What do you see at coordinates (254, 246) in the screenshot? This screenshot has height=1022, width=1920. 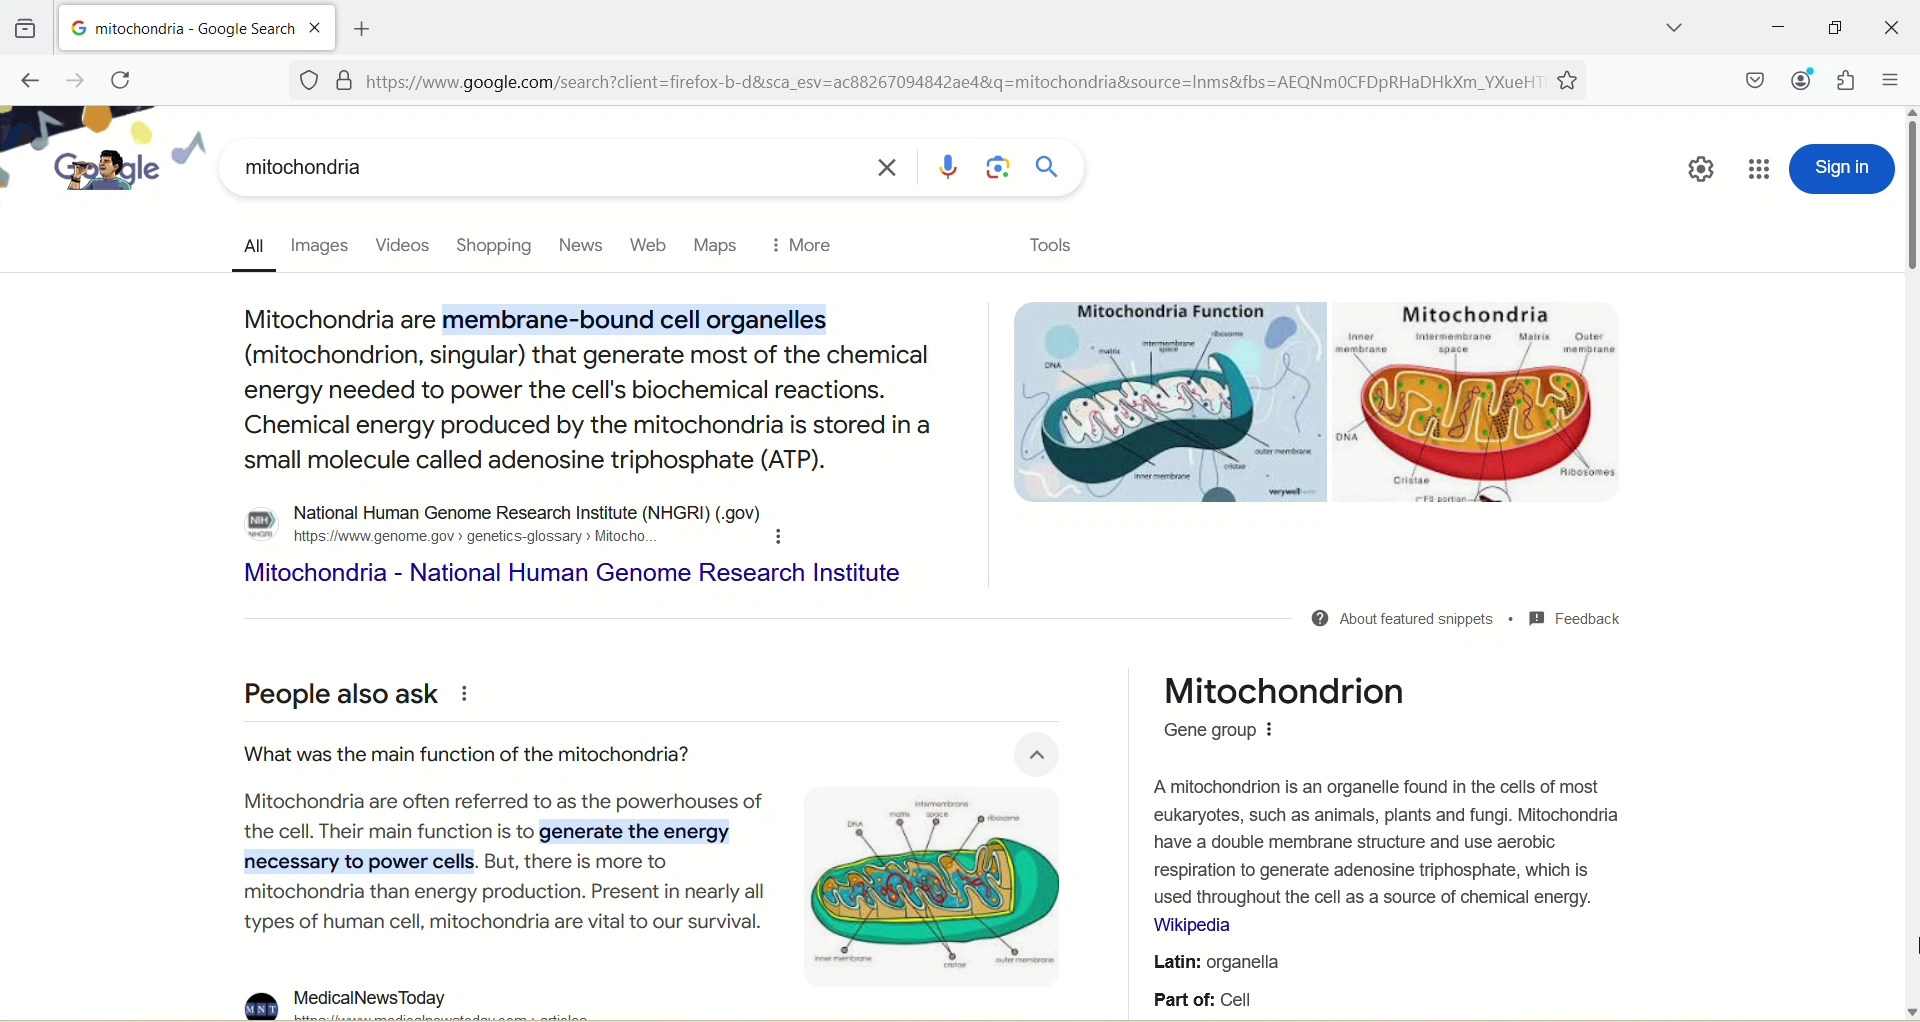 I see `all` at bounding box center [254, 246].